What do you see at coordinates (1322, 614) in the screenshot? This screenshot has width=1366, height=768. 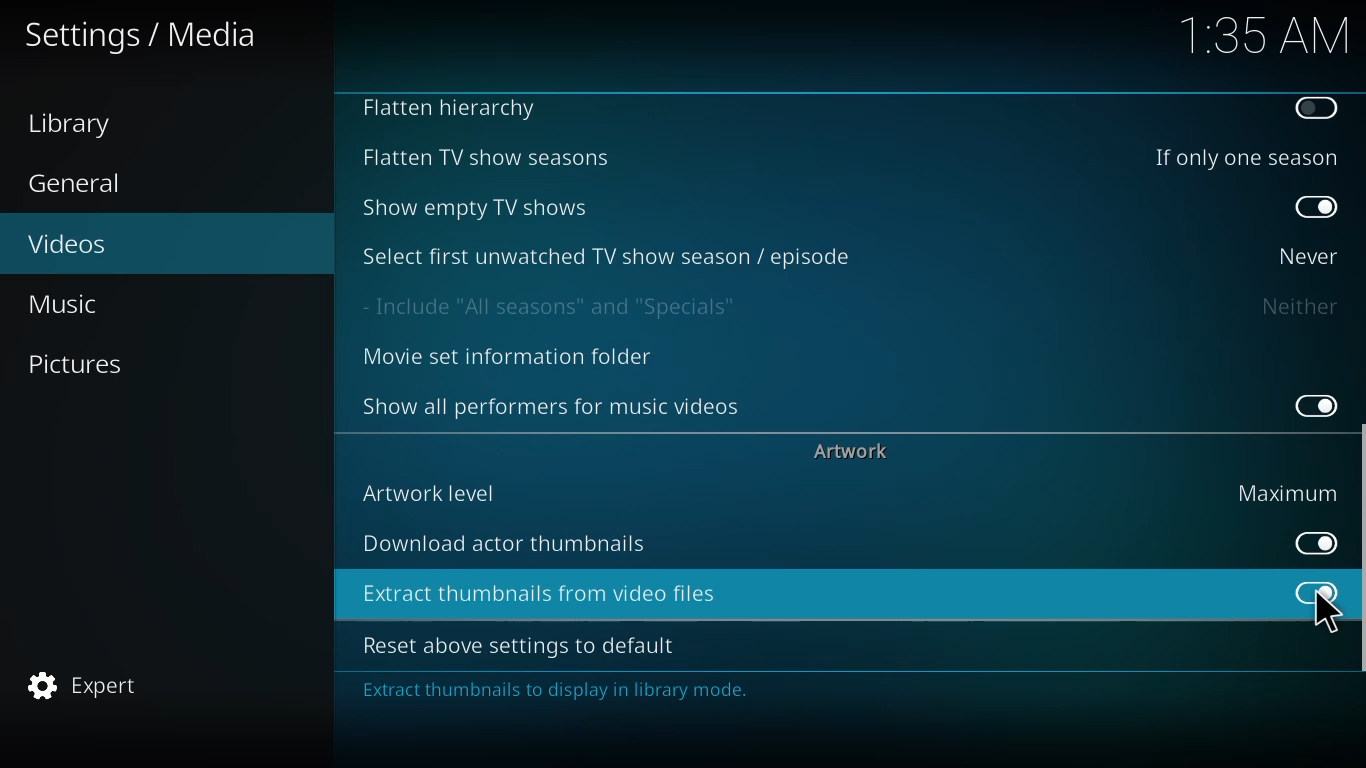 I see `cursor` at bounding box center [1322, 614].